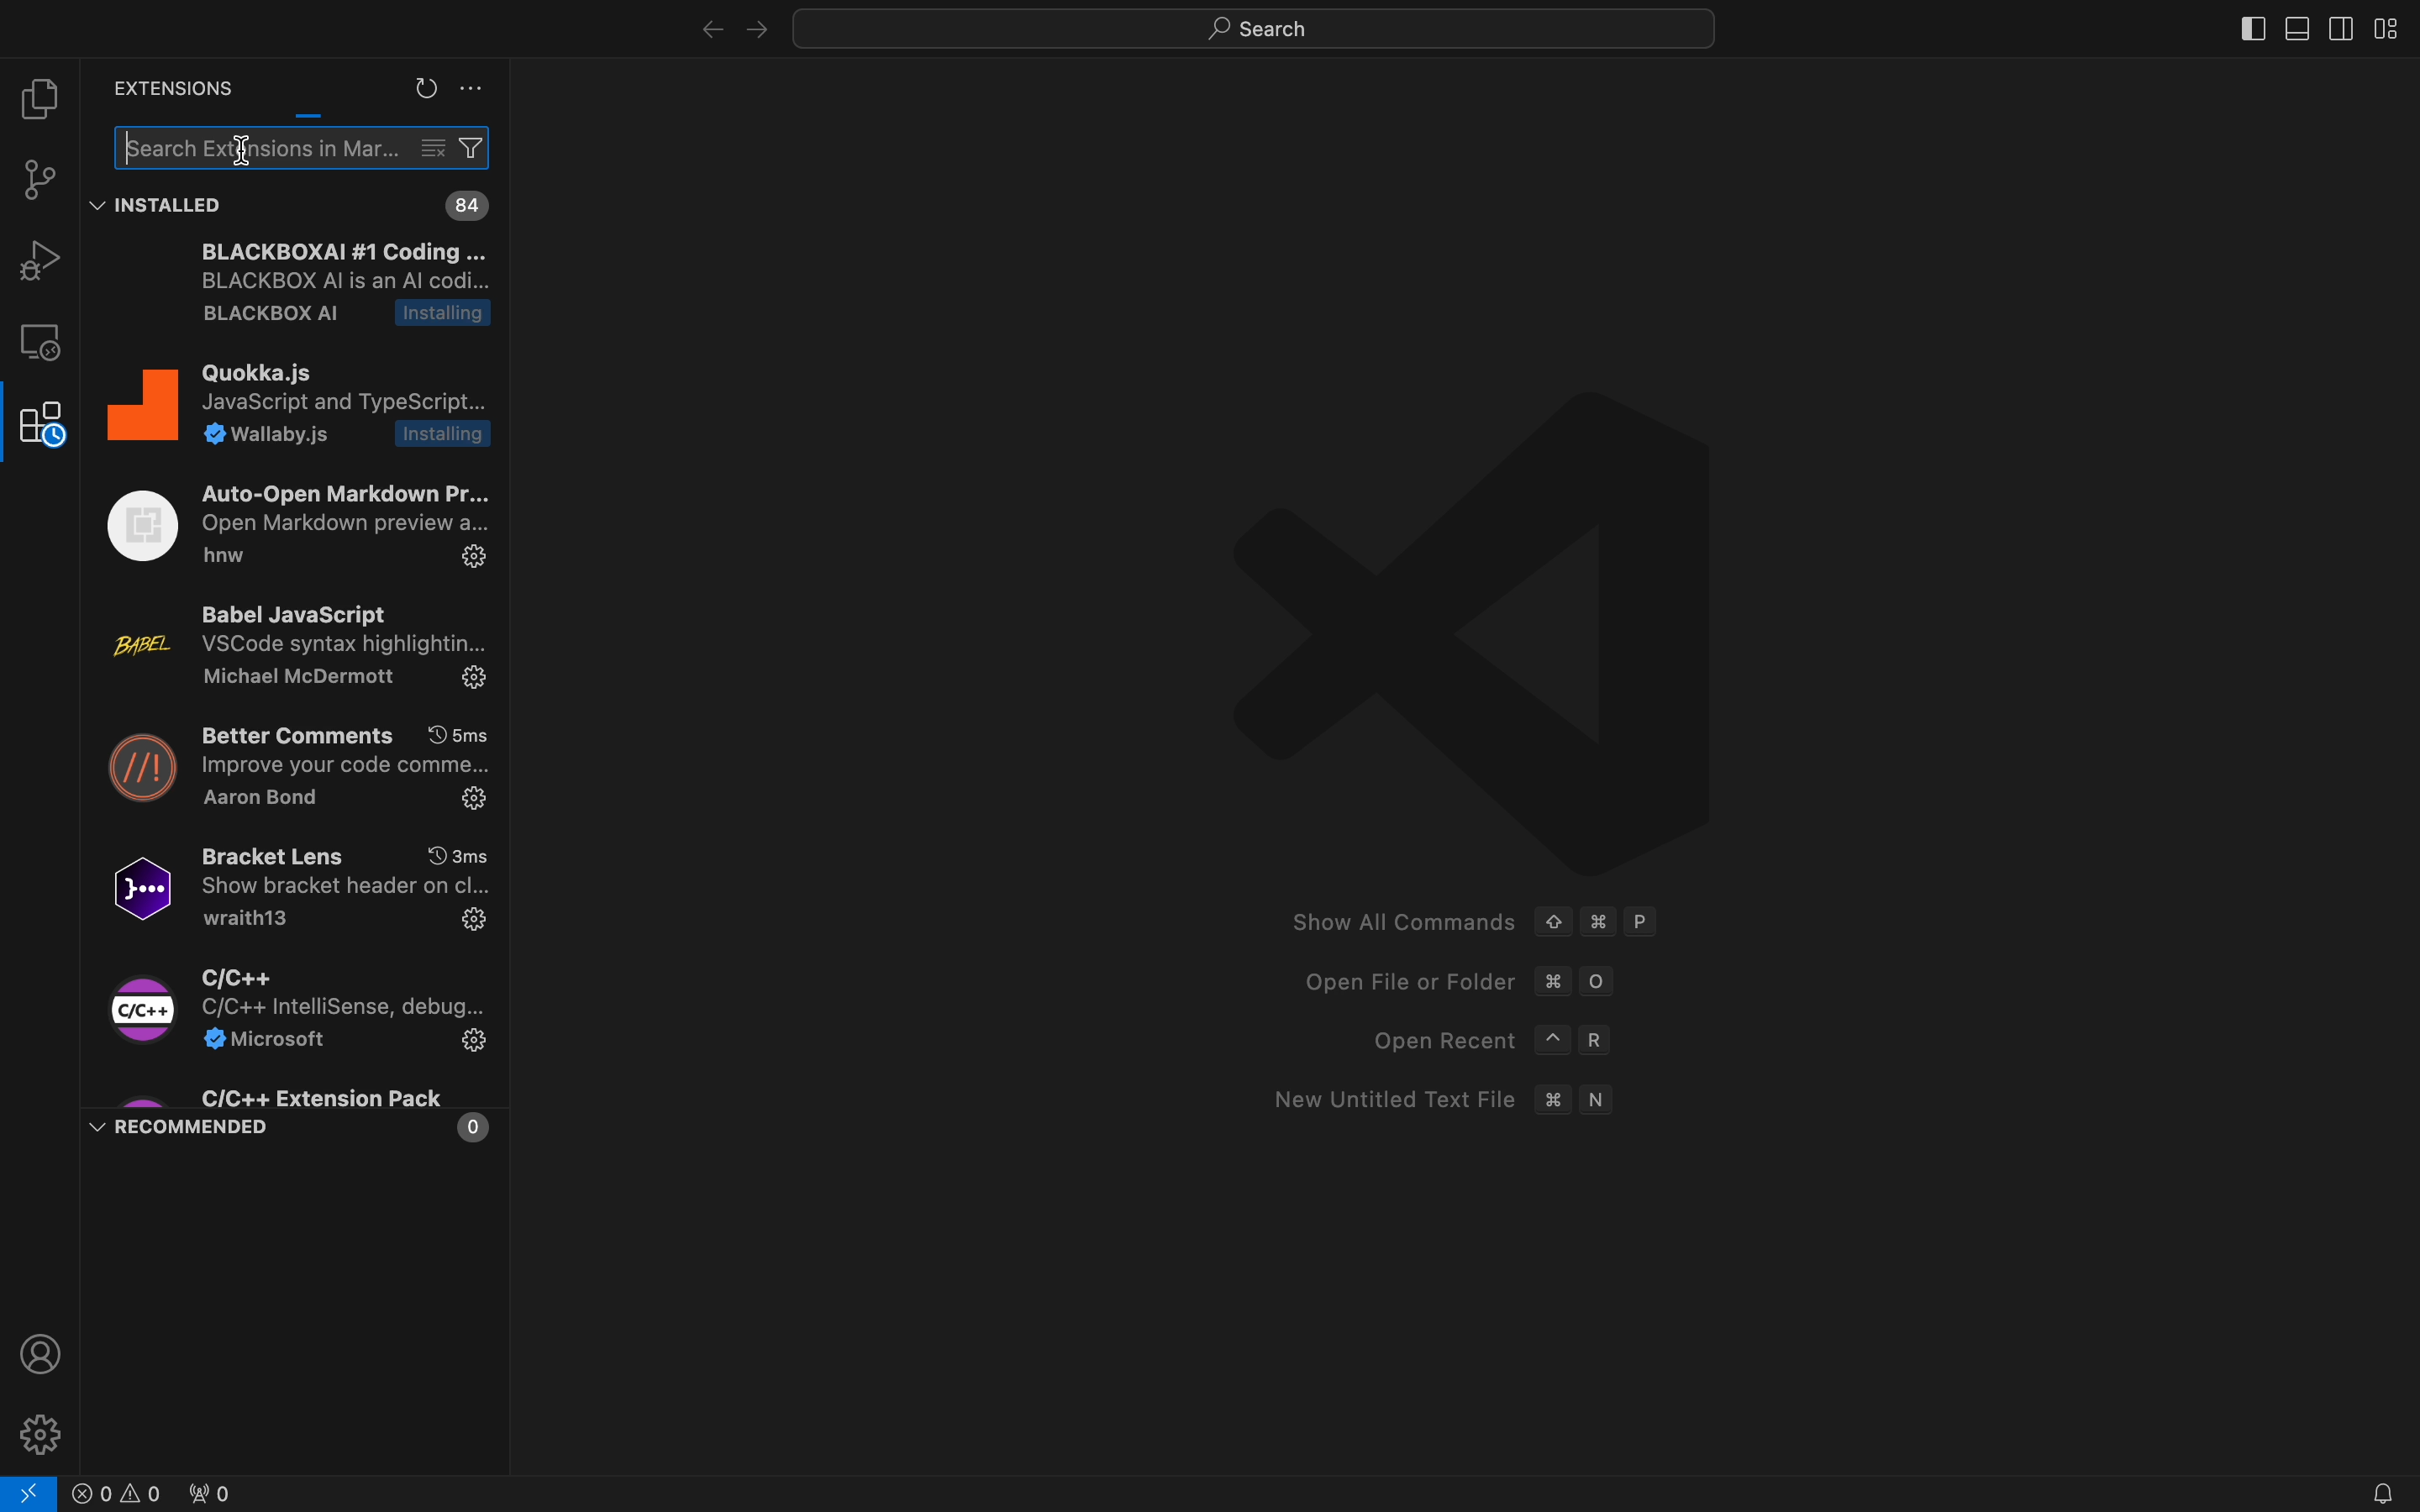 The image size is (2420, 1512). Describe the element at coordinates (161, 1493) in the screenshot. I see `` at that location.